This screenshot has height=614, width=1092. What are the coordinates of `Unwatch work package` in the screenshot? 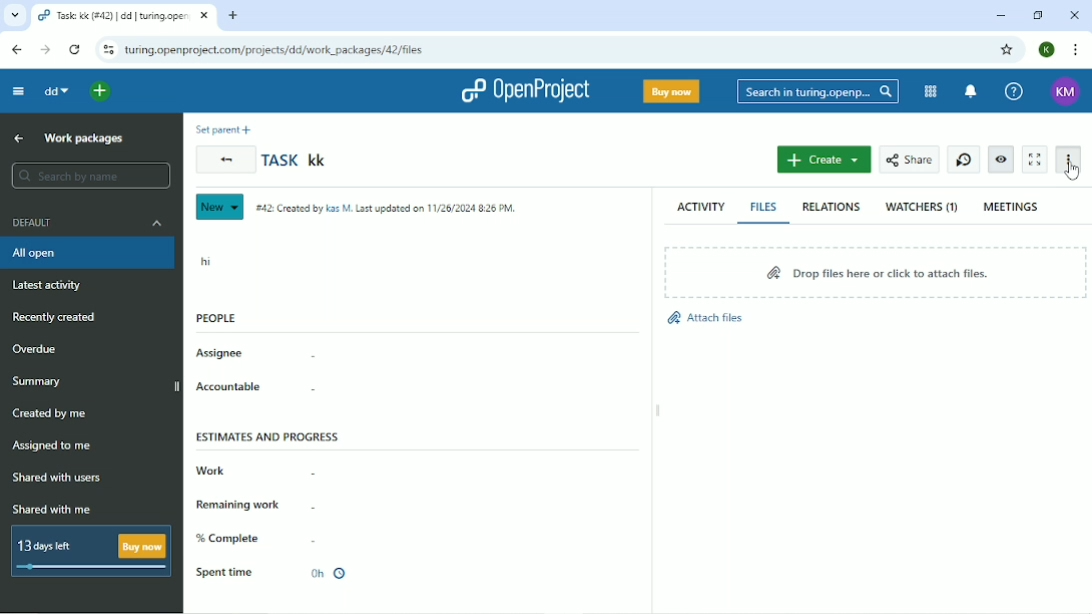 It's located at (1000, 160).